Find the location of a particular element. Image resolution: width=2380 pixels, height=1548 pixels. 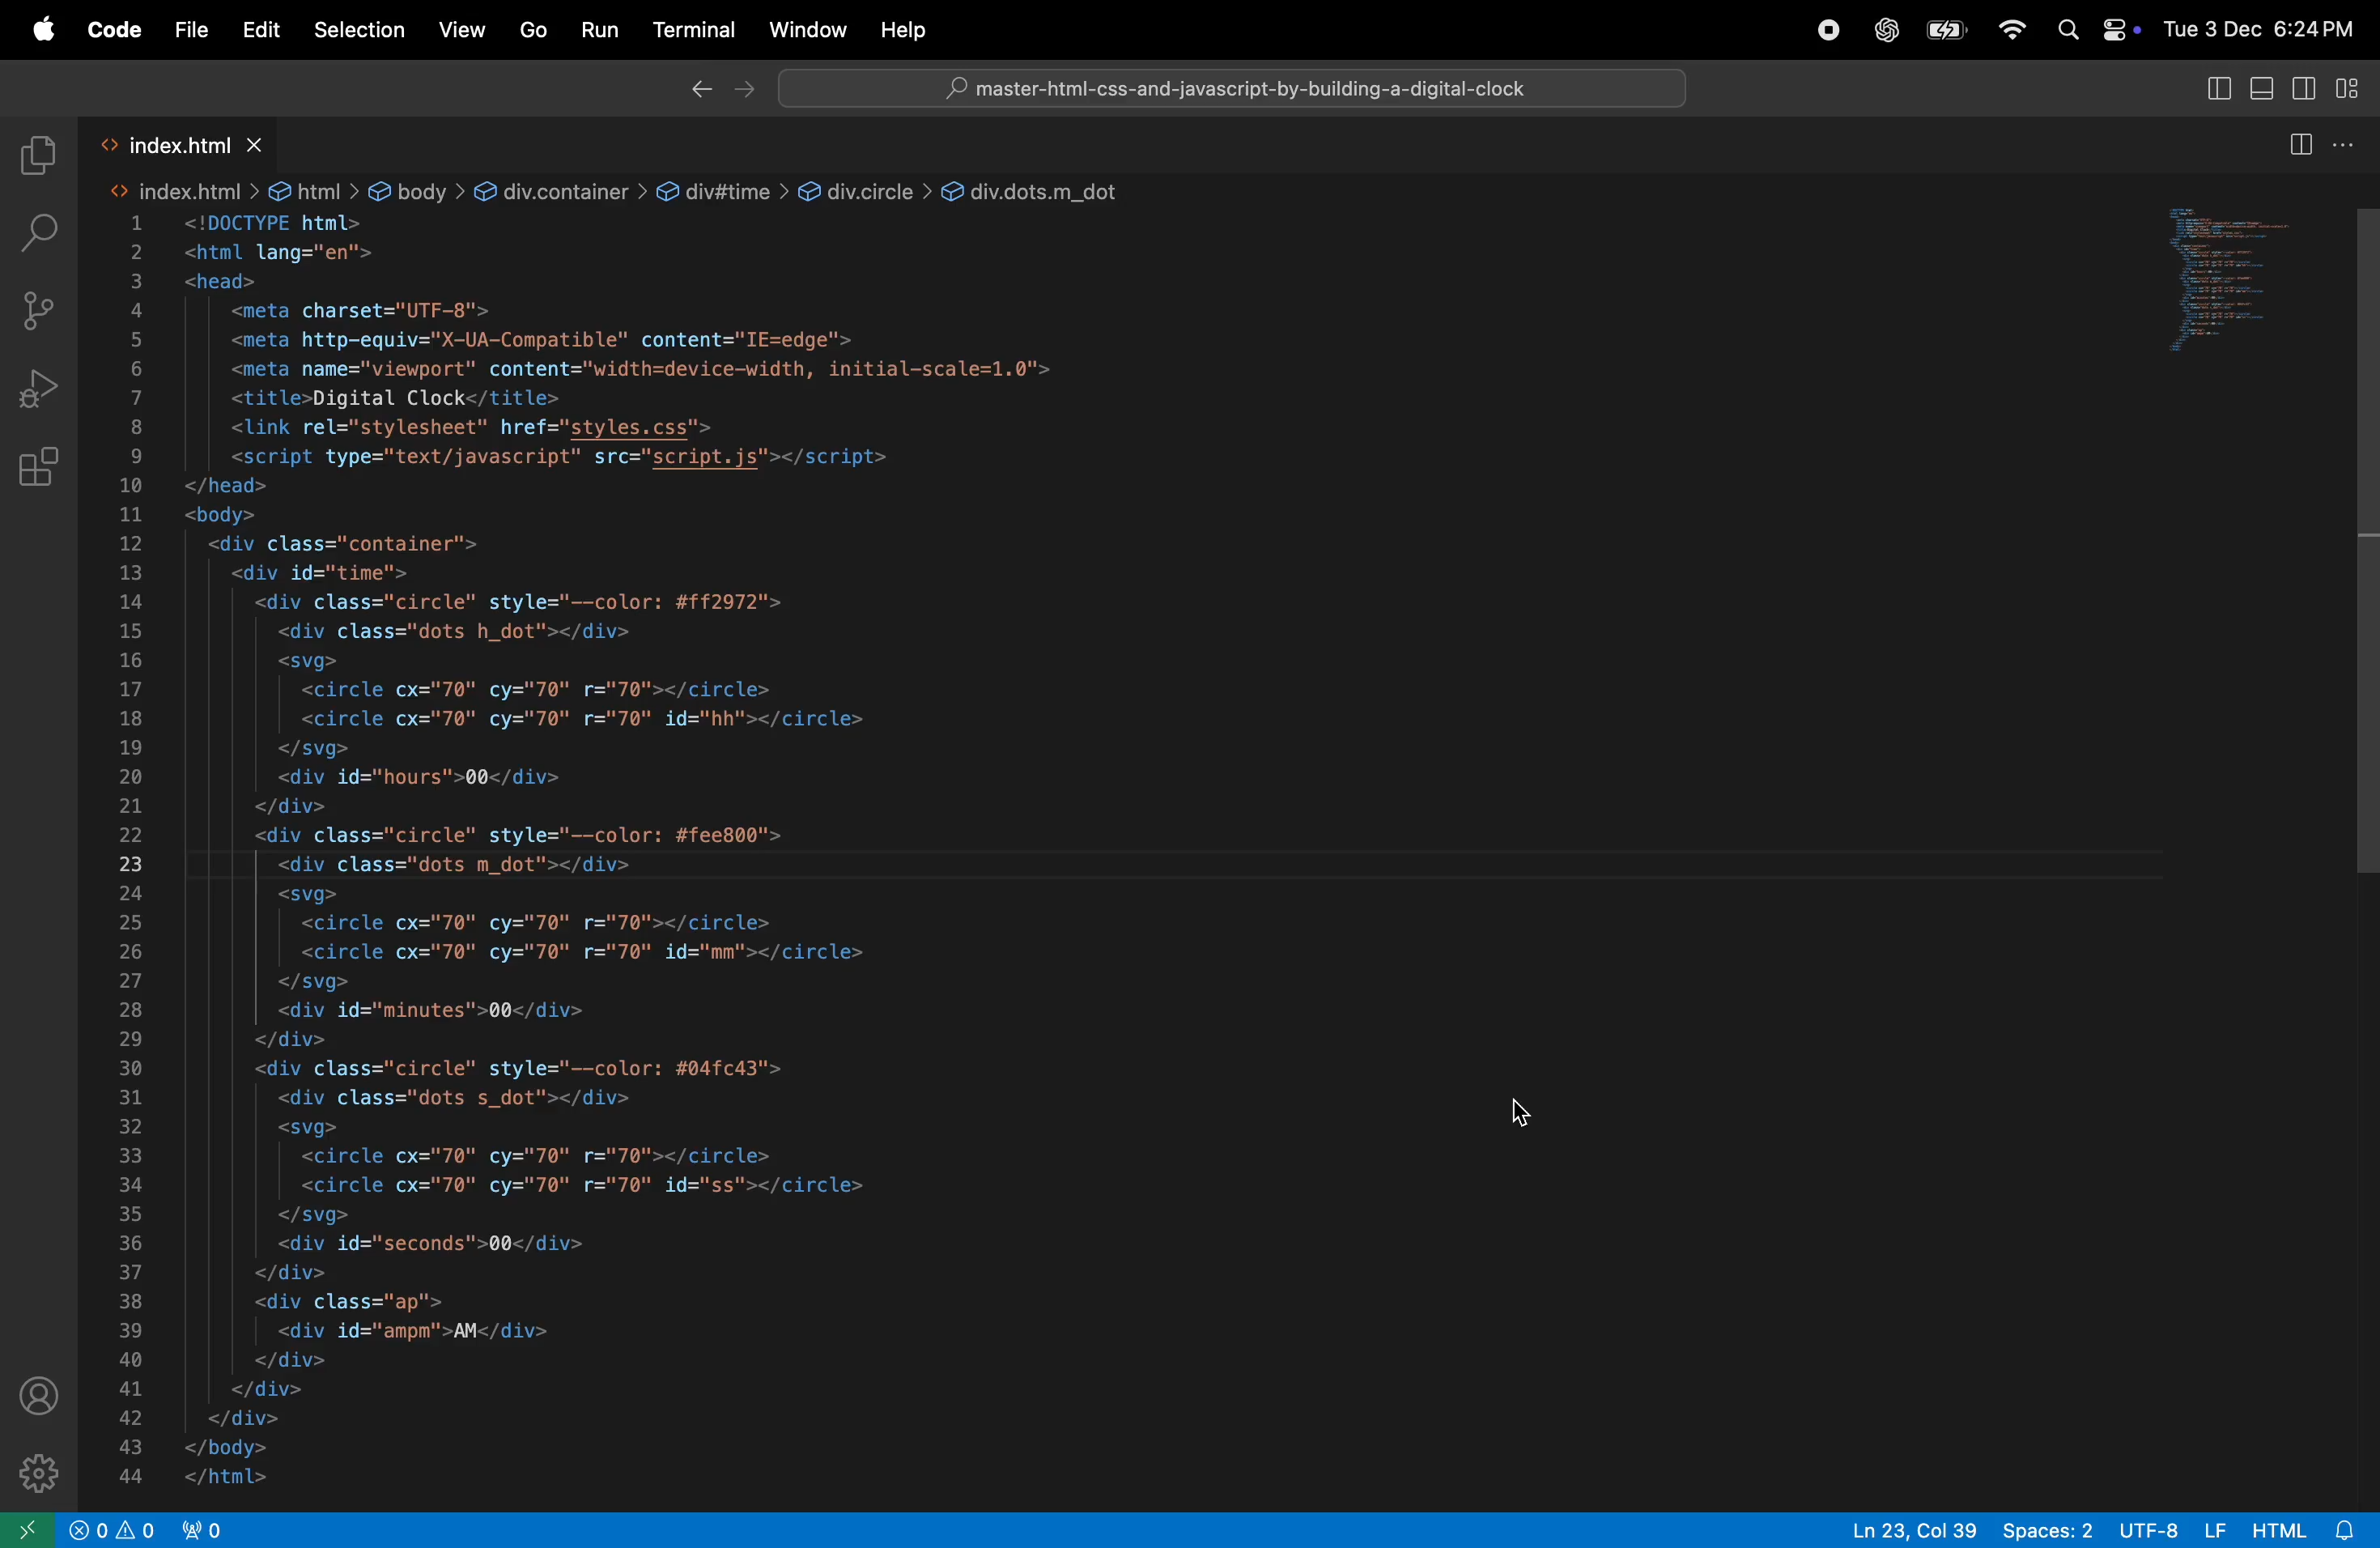

html alert is located at coordinates (2288, 1528).